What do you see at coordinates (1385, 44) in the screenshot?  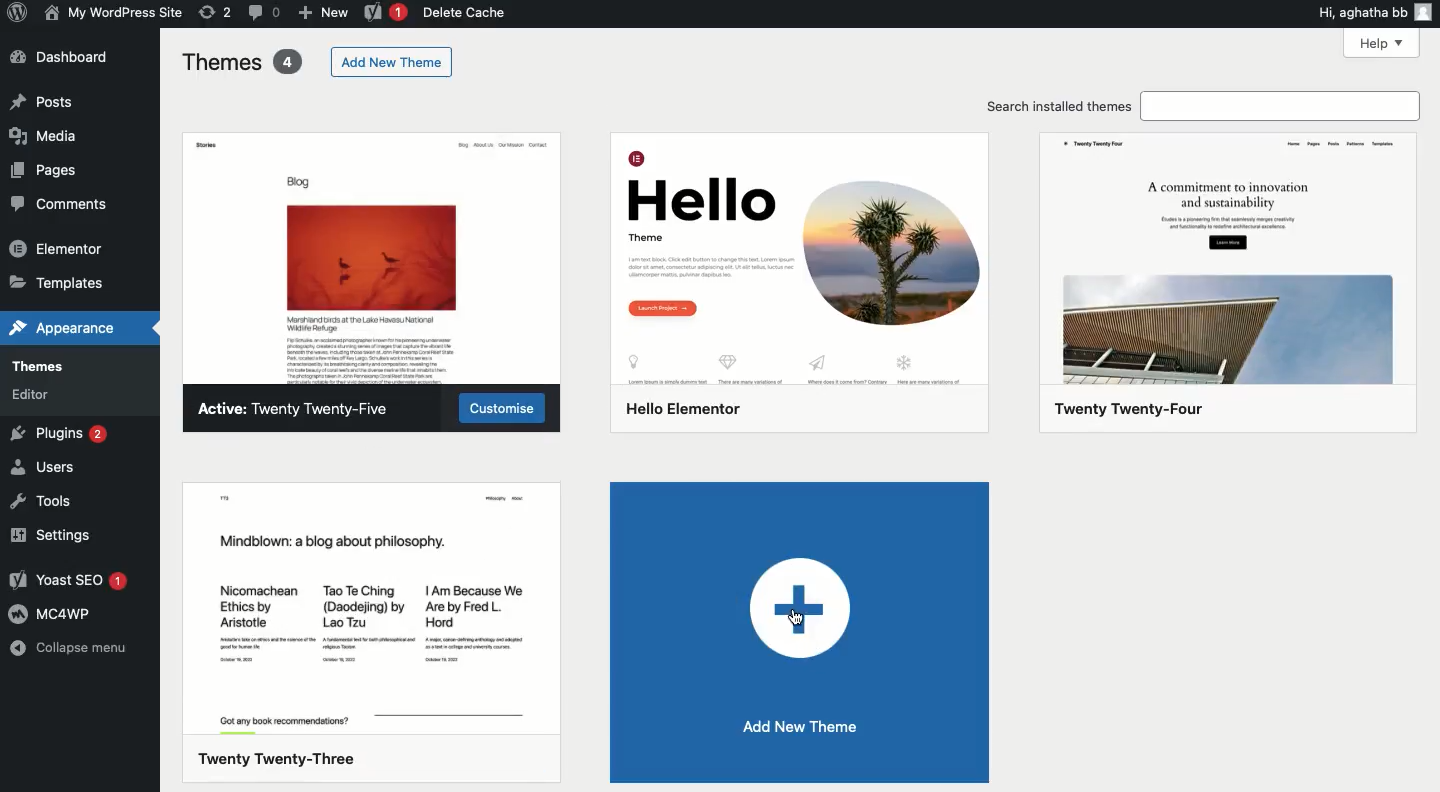 I see `Help` at bounding box center [1385, 44].